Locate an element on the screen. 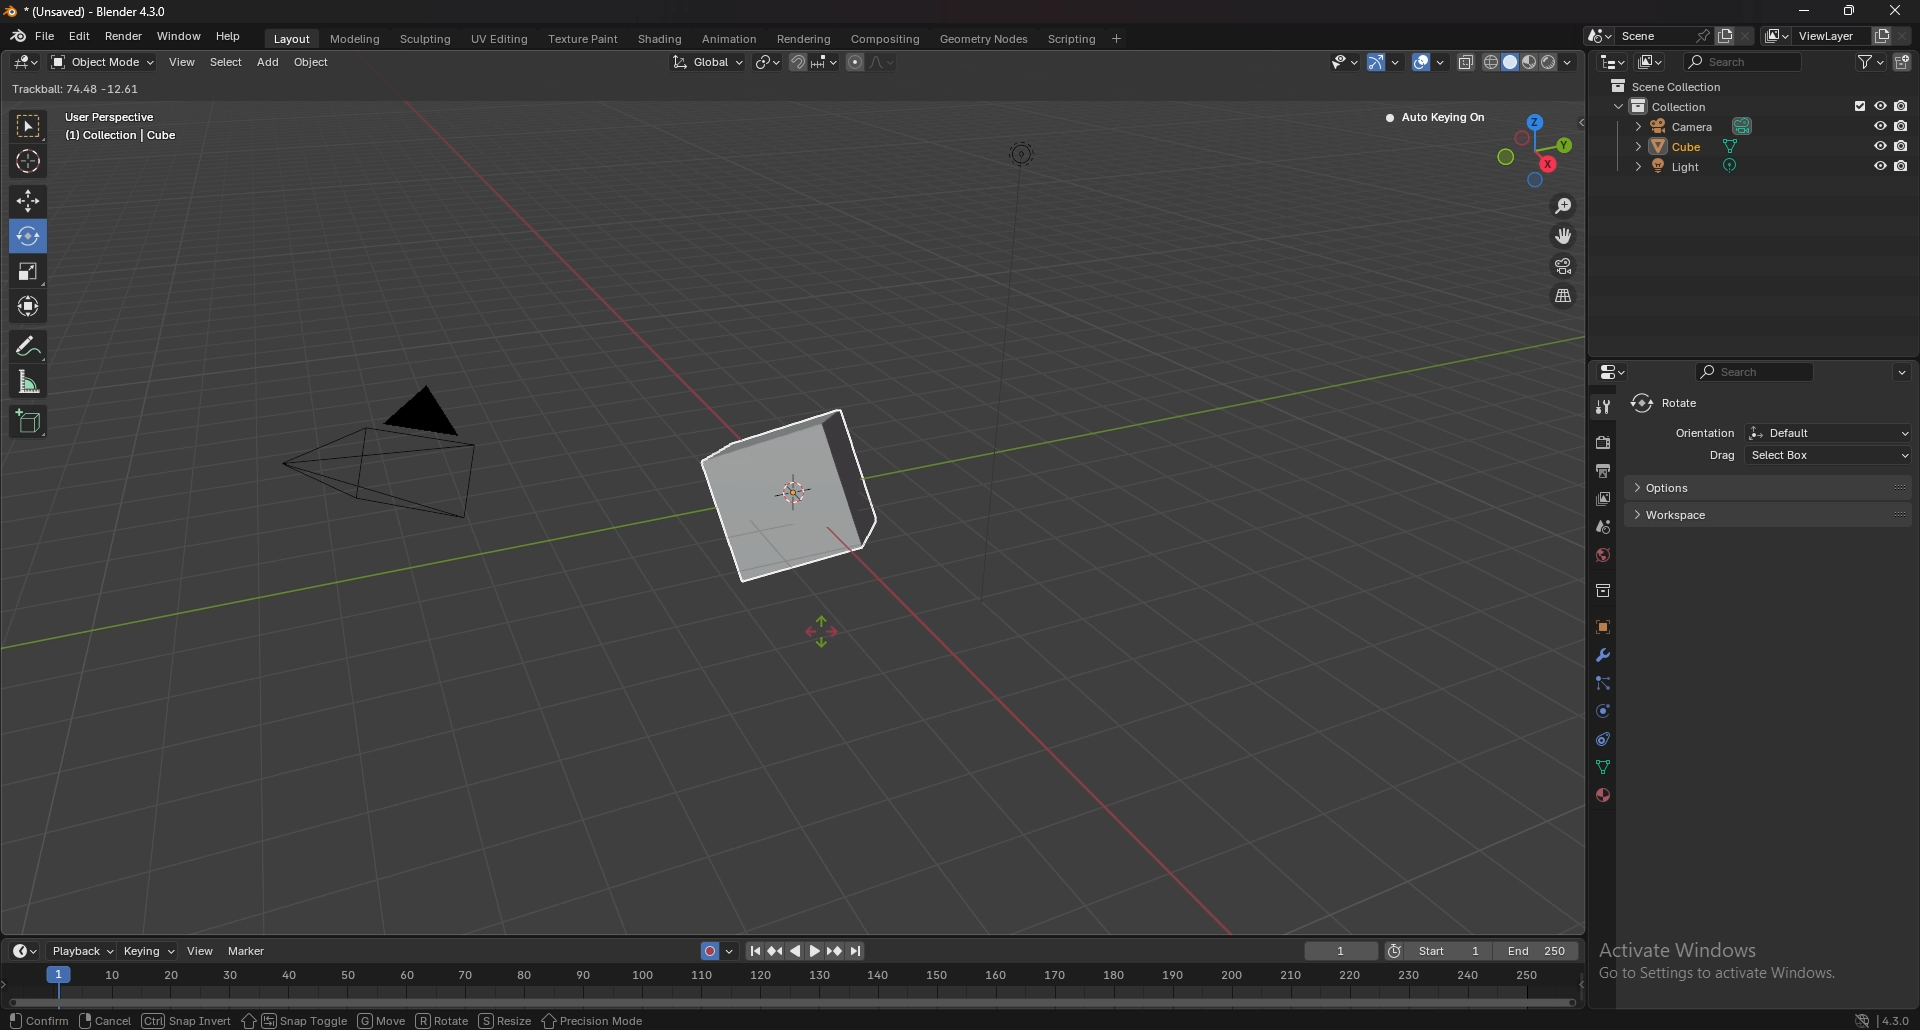 This screenshot has width=1920, height=1030. add is located at coordinates (268, 63).